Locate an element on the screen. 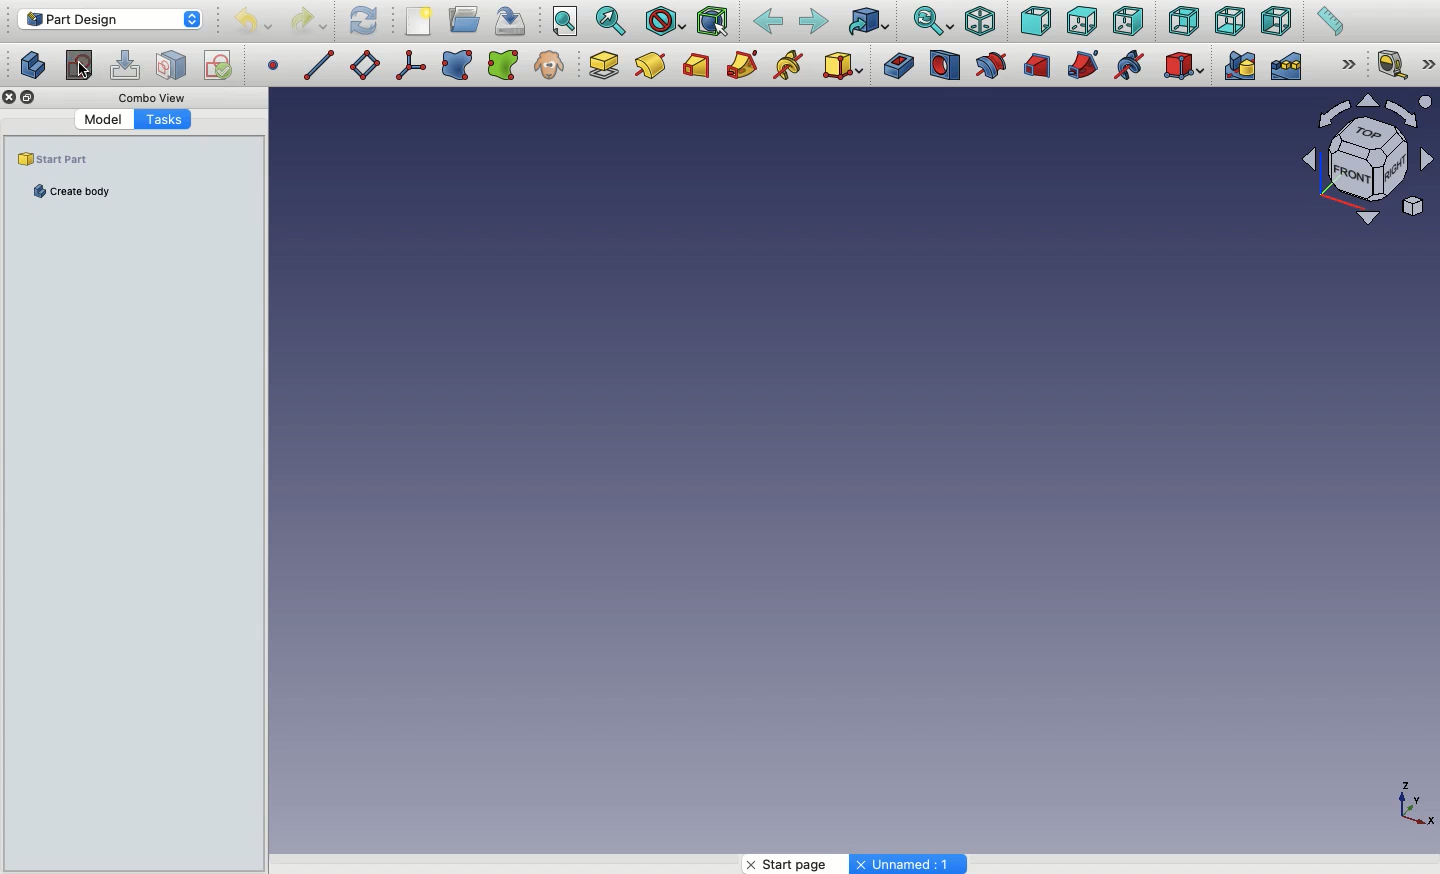 This screenshot has height=874, width=1440. Subtractive primitive is located at coordinates (1184, 68).